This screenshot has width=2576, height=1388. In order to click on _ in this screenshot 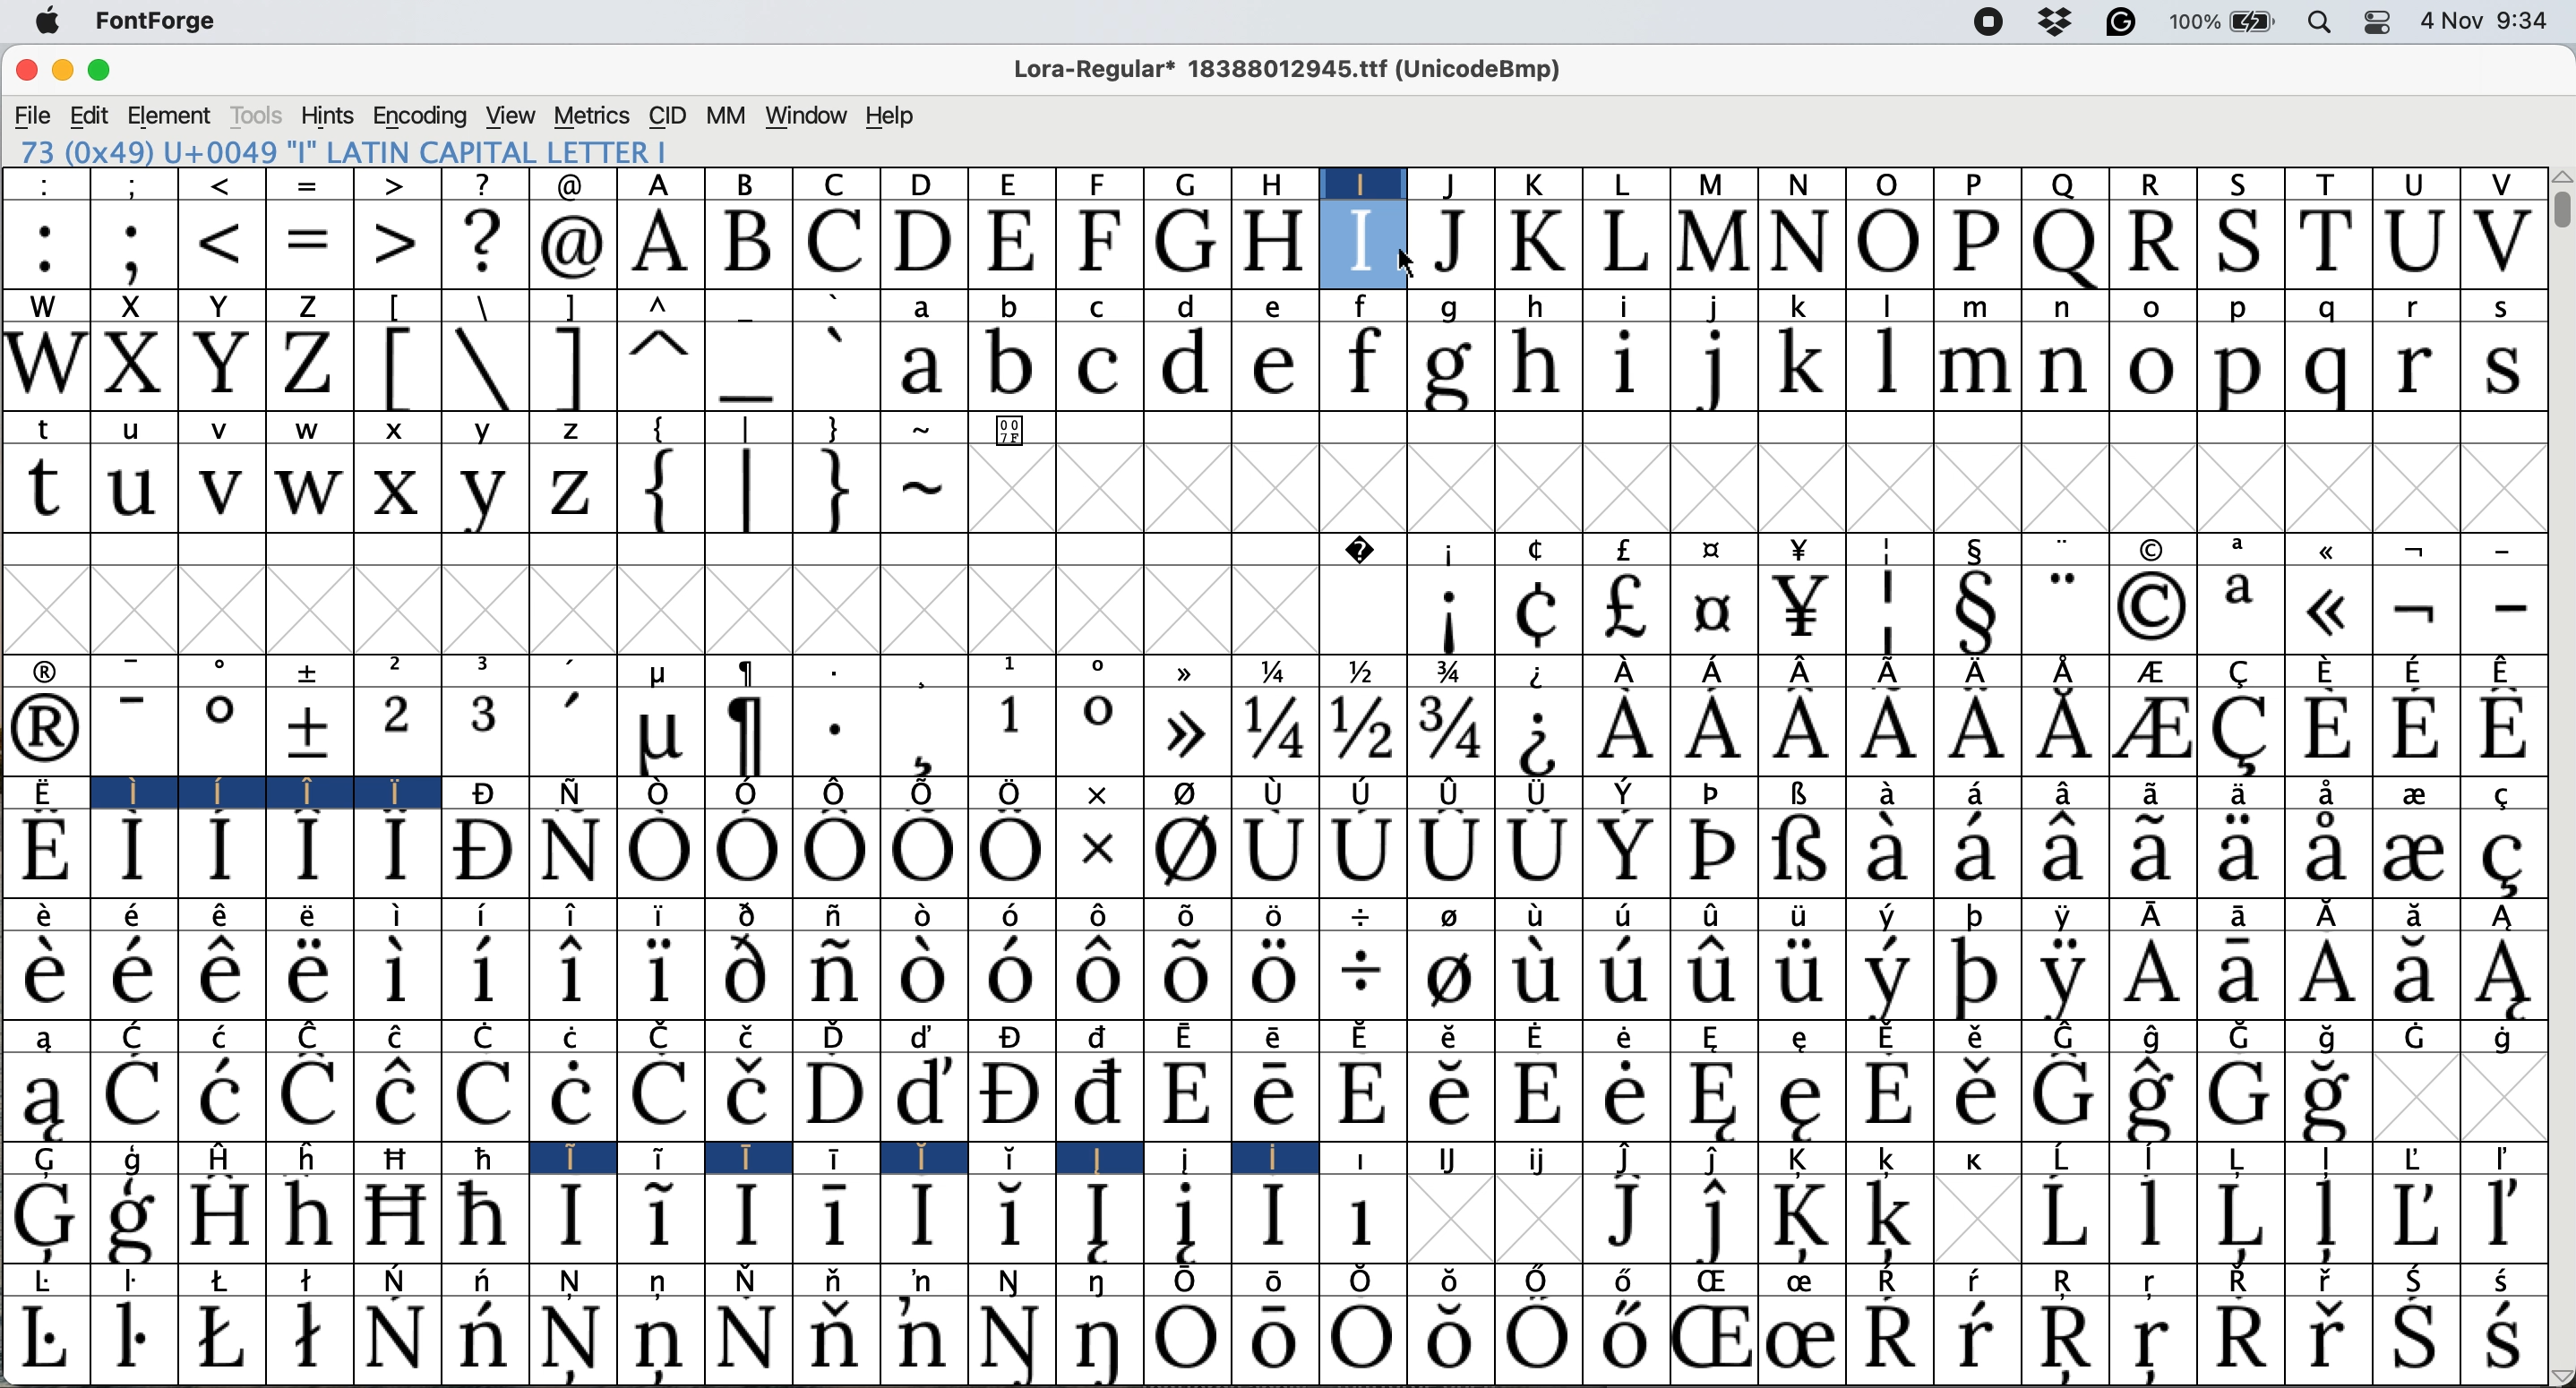, I will do `click(743, 368)`.